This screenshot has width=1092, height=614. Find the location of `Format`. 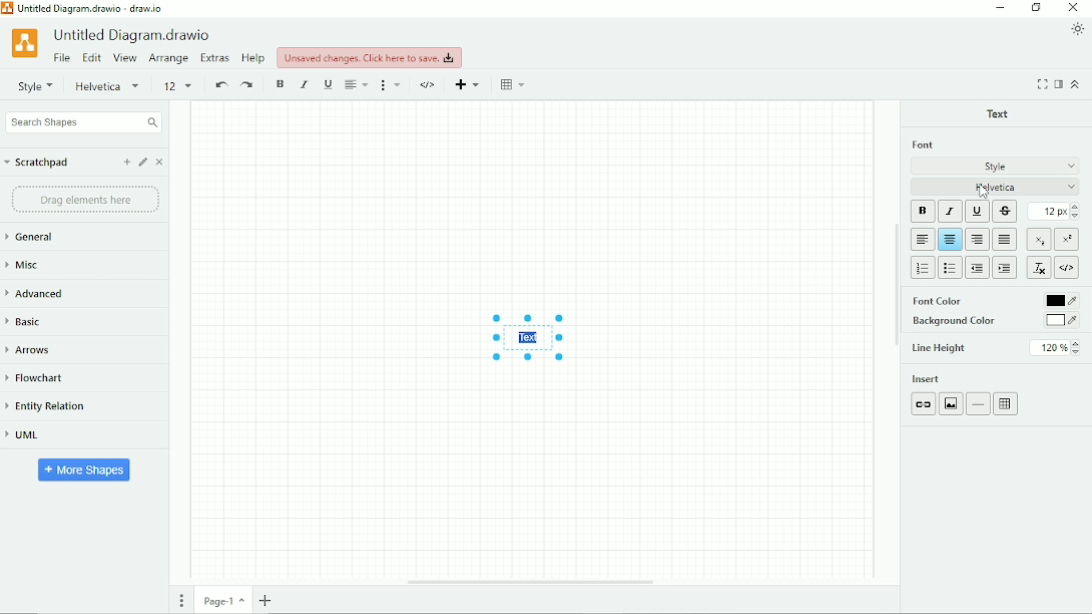

Format is located at coordinates (1058, 84).